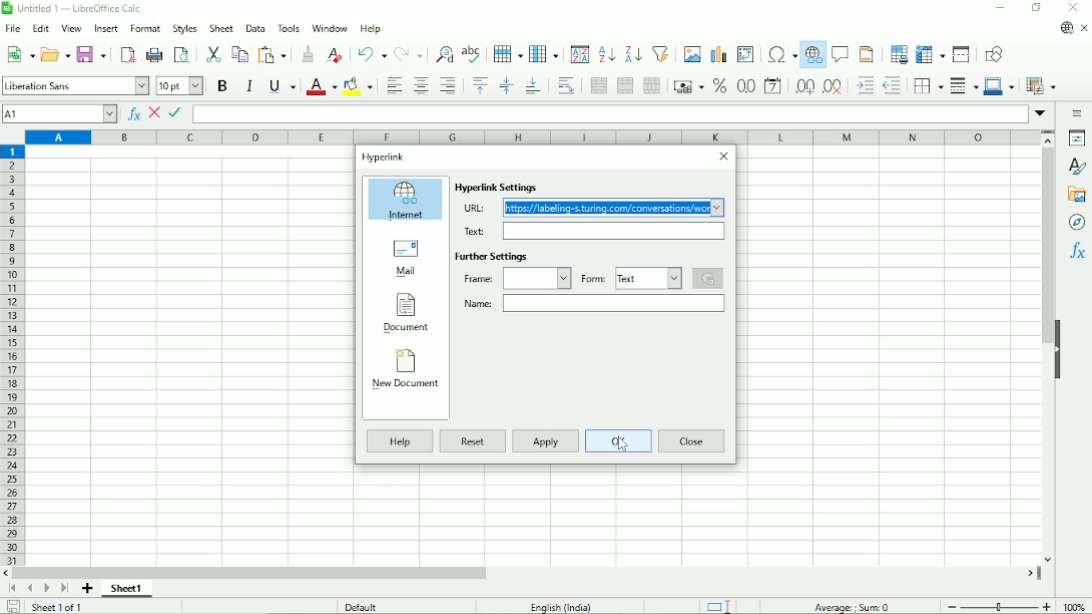  I want to click on English (India), so click(561, 607).